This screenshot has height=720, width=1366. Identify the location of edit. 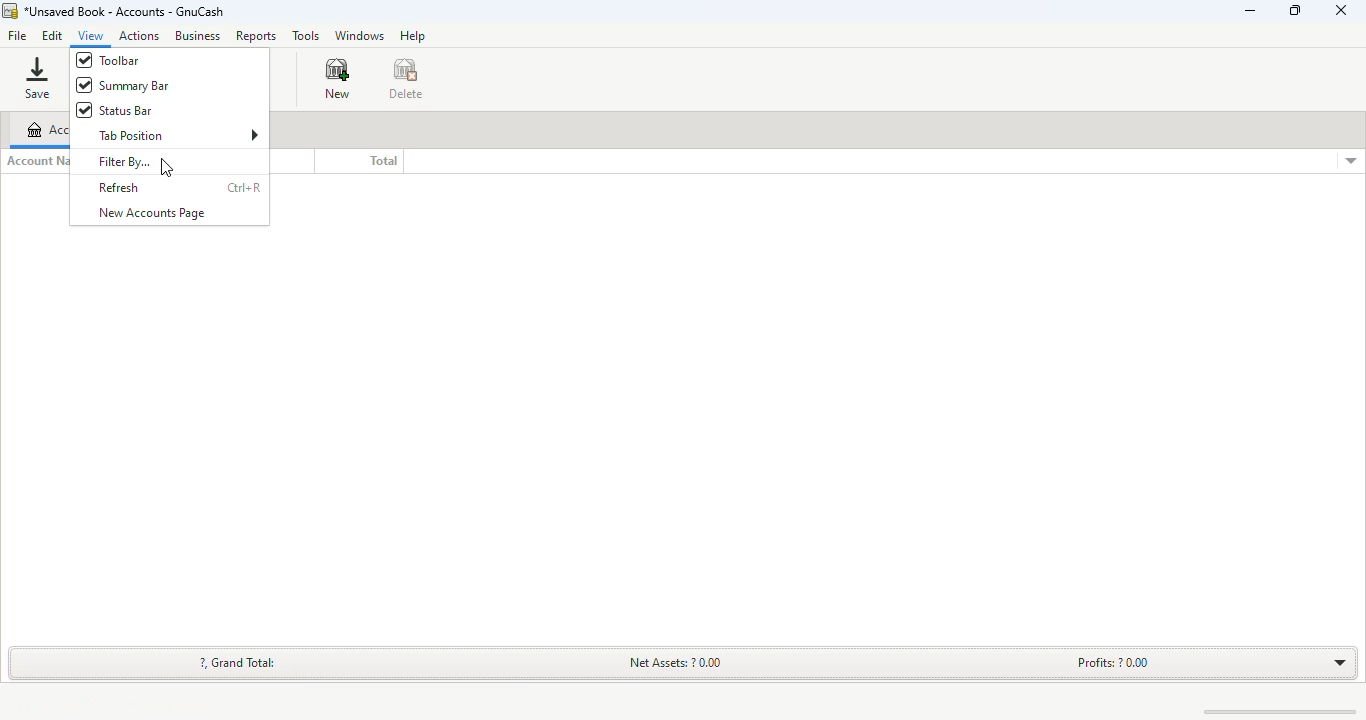
(52, 35).